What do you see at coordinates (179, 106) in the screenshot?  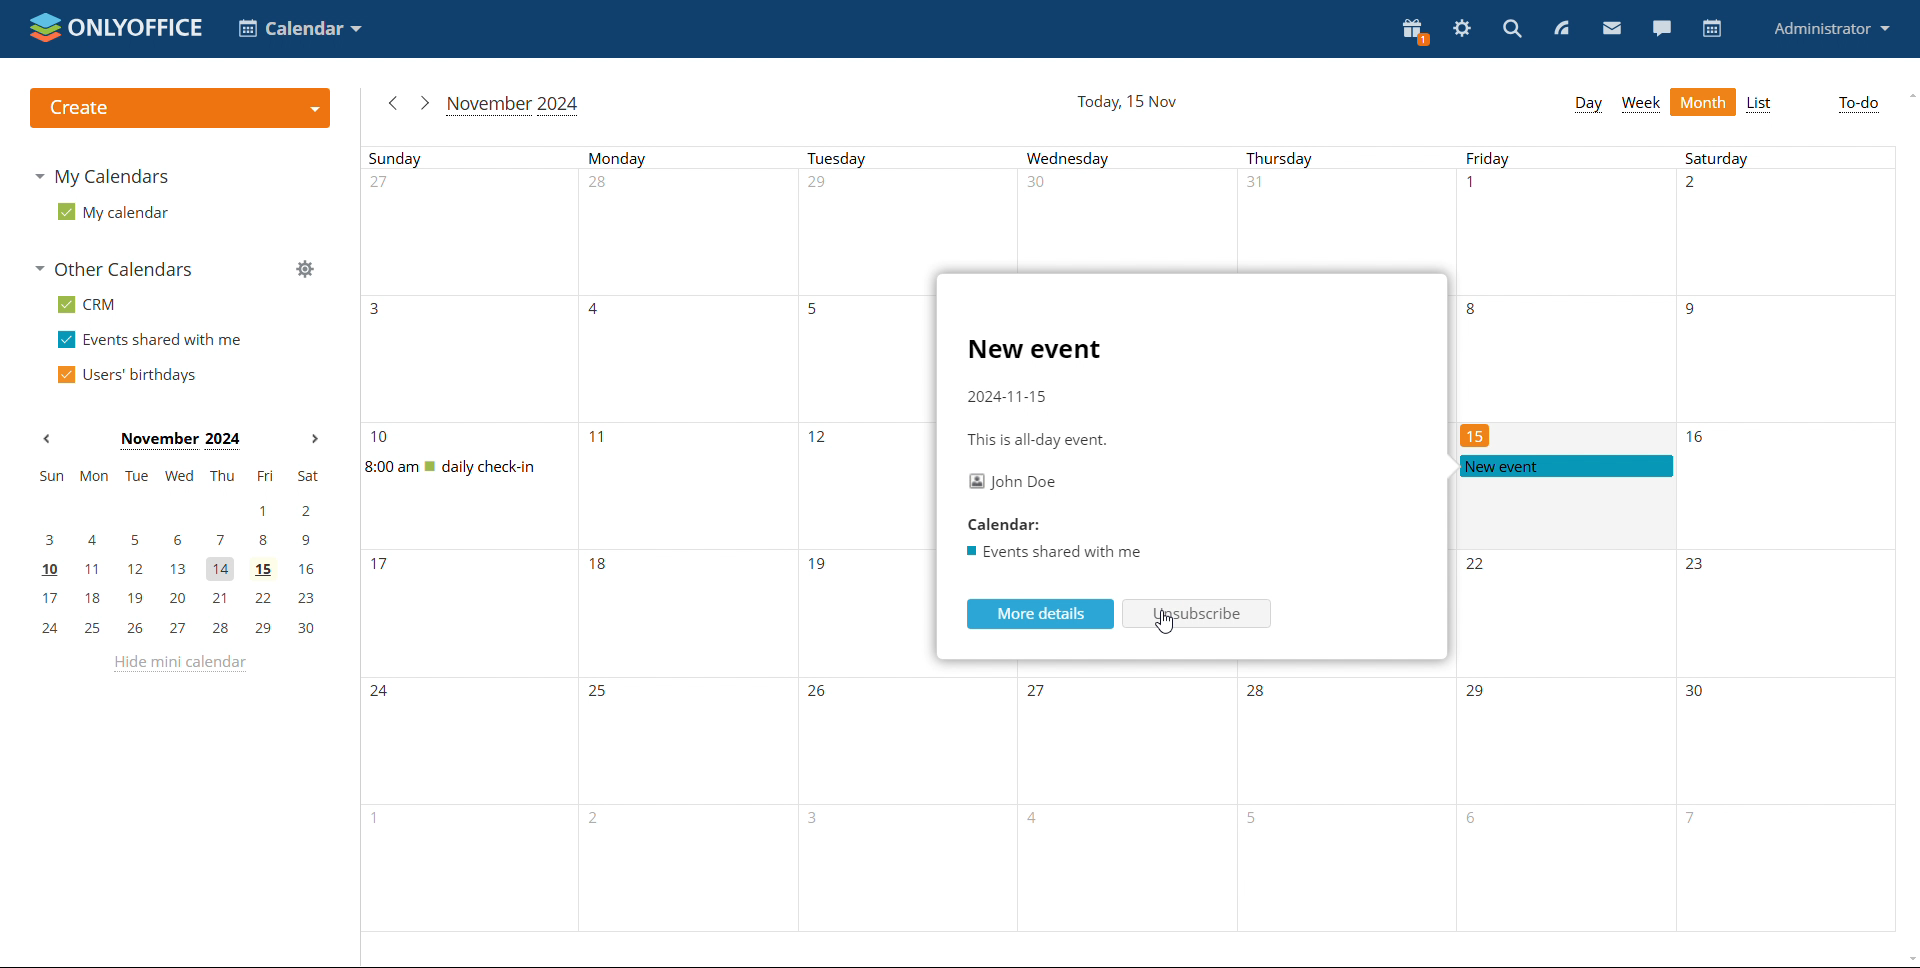 I see `create` at bounding box center [179, 106].